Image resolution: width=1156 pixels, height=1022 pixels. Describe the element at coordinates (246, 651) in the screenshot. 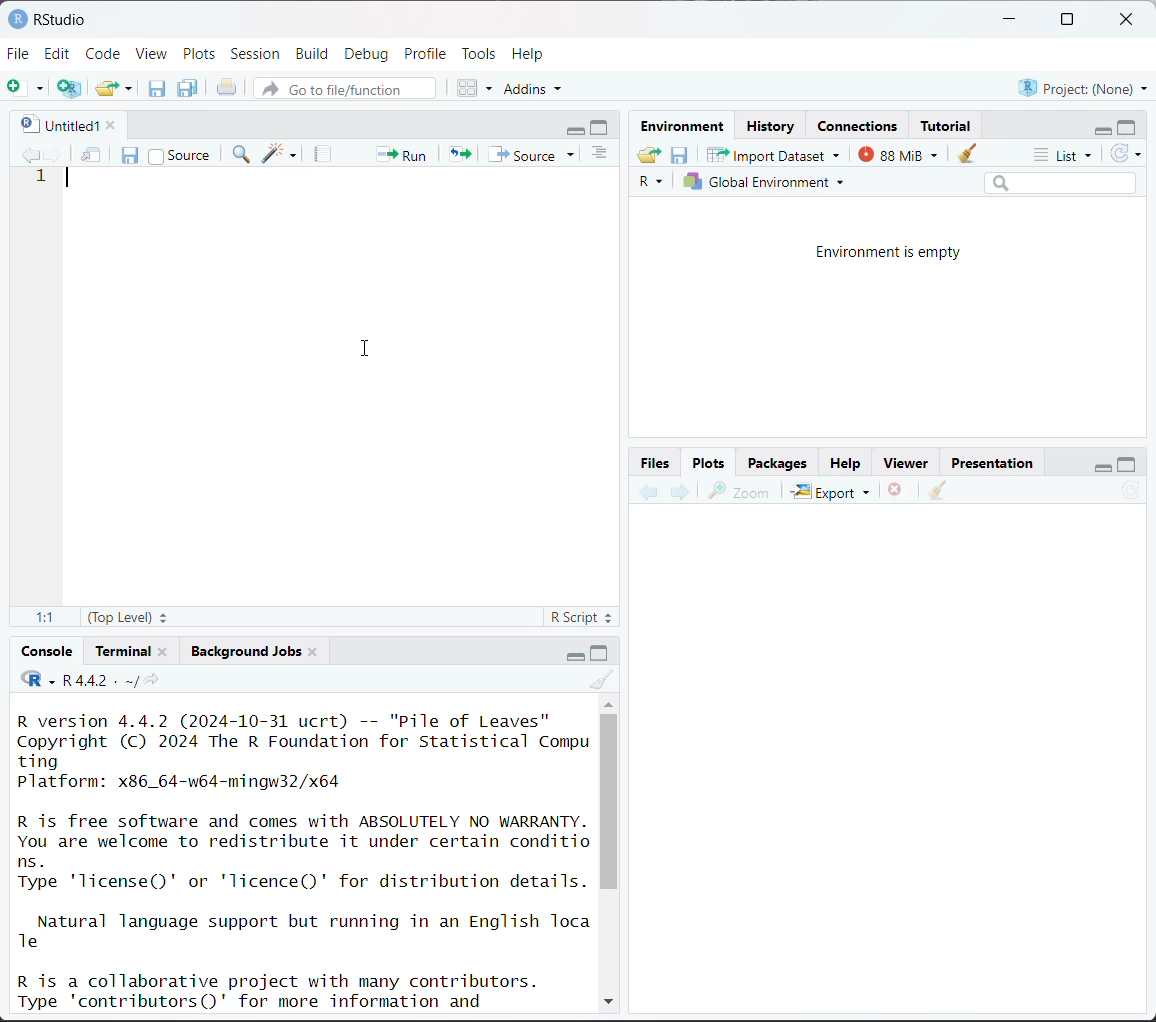

I see `Background jobs` at that location.